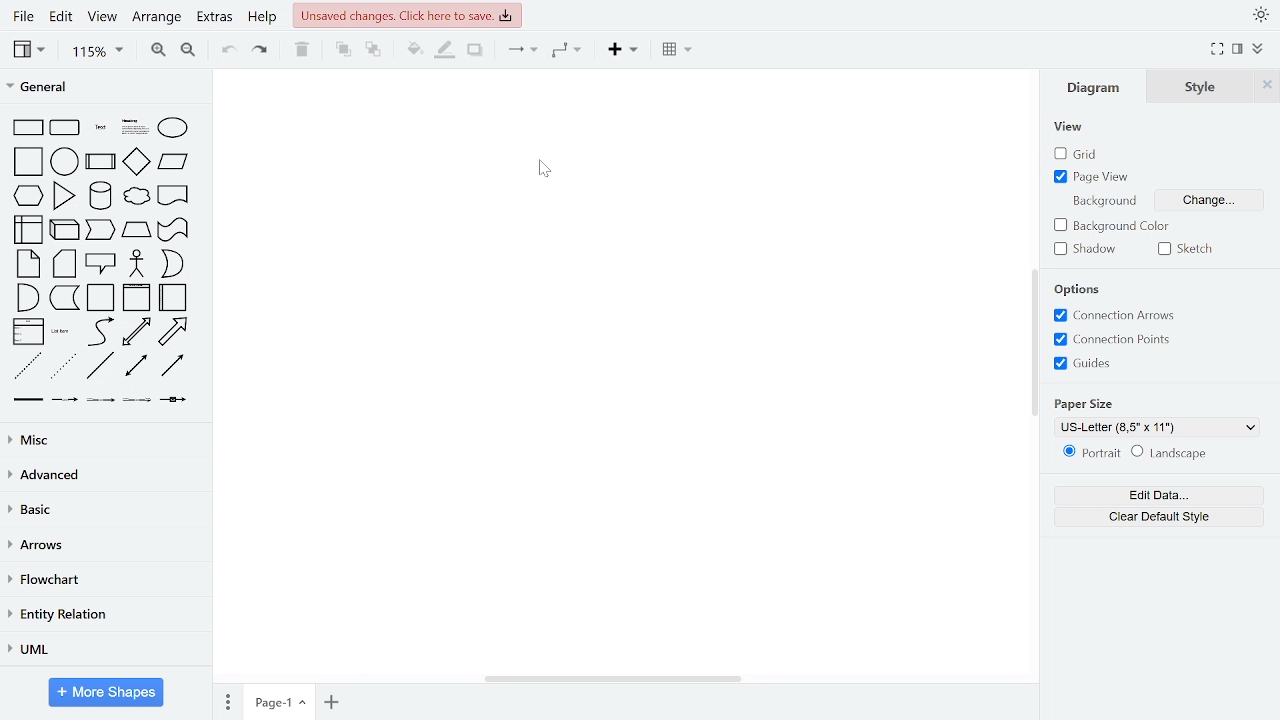  What do you see at coordinates (65, 366) in the screenshot?
I see `dotted line` at bounding box center [65, 366].